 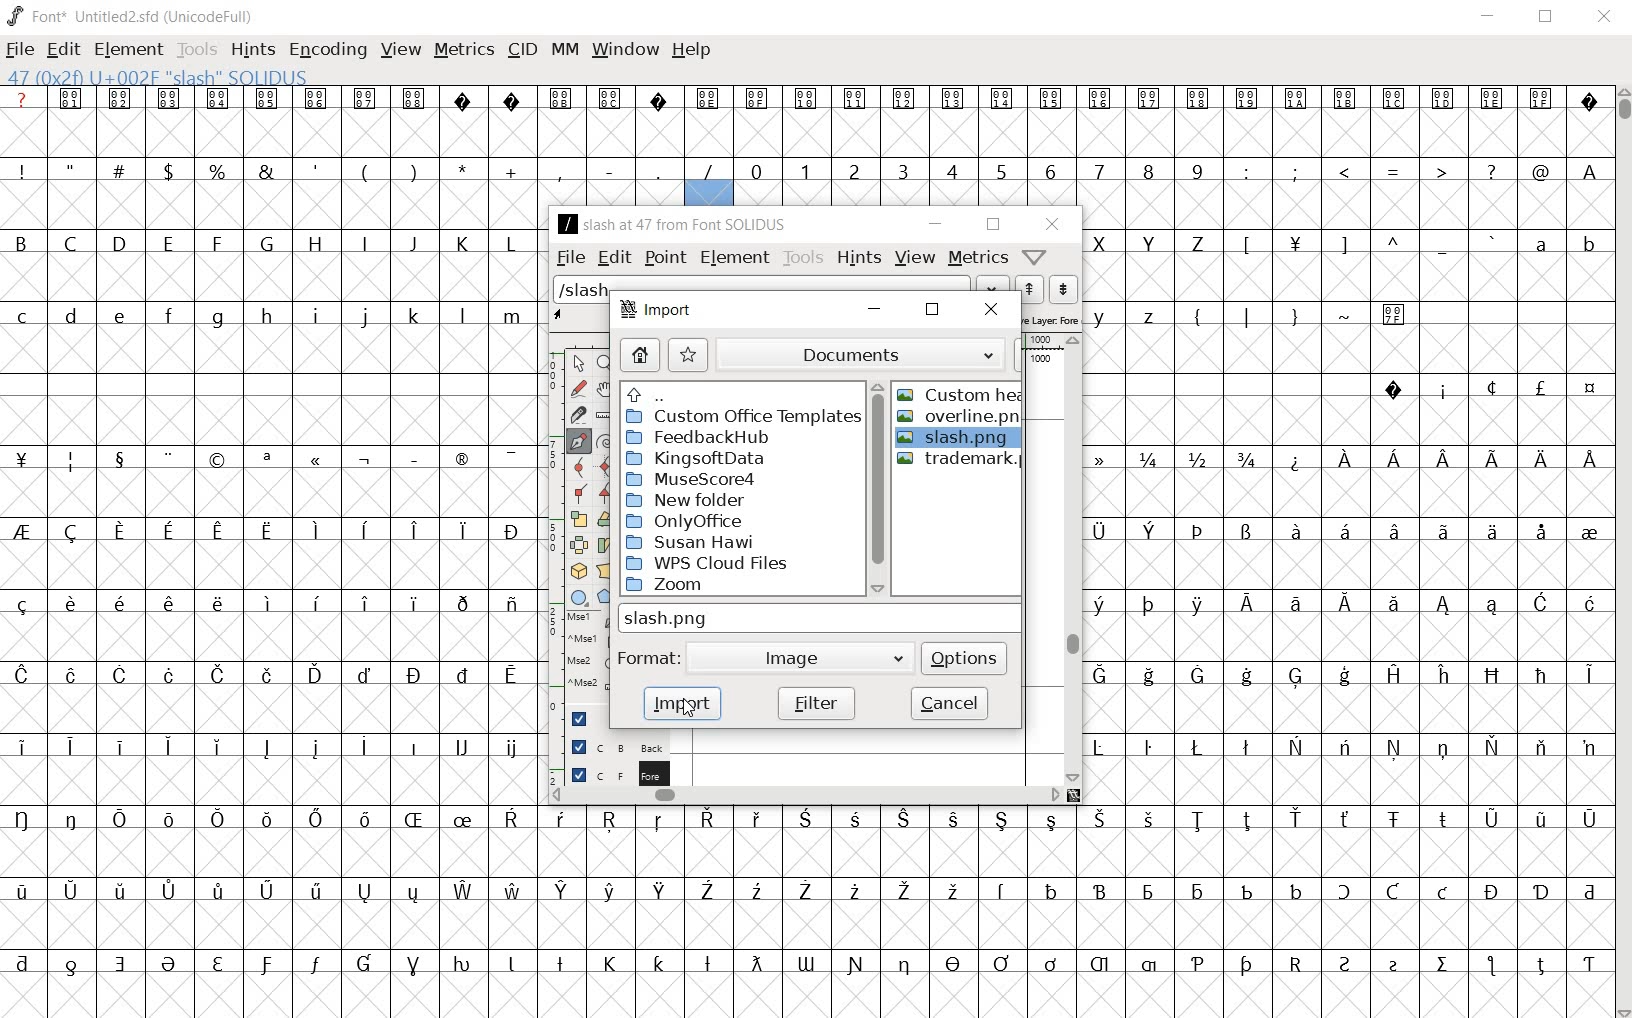 What do you see at coordinates (272, 710) in the screenshot?
I see `empty cells` at bounding box center [272, 710].